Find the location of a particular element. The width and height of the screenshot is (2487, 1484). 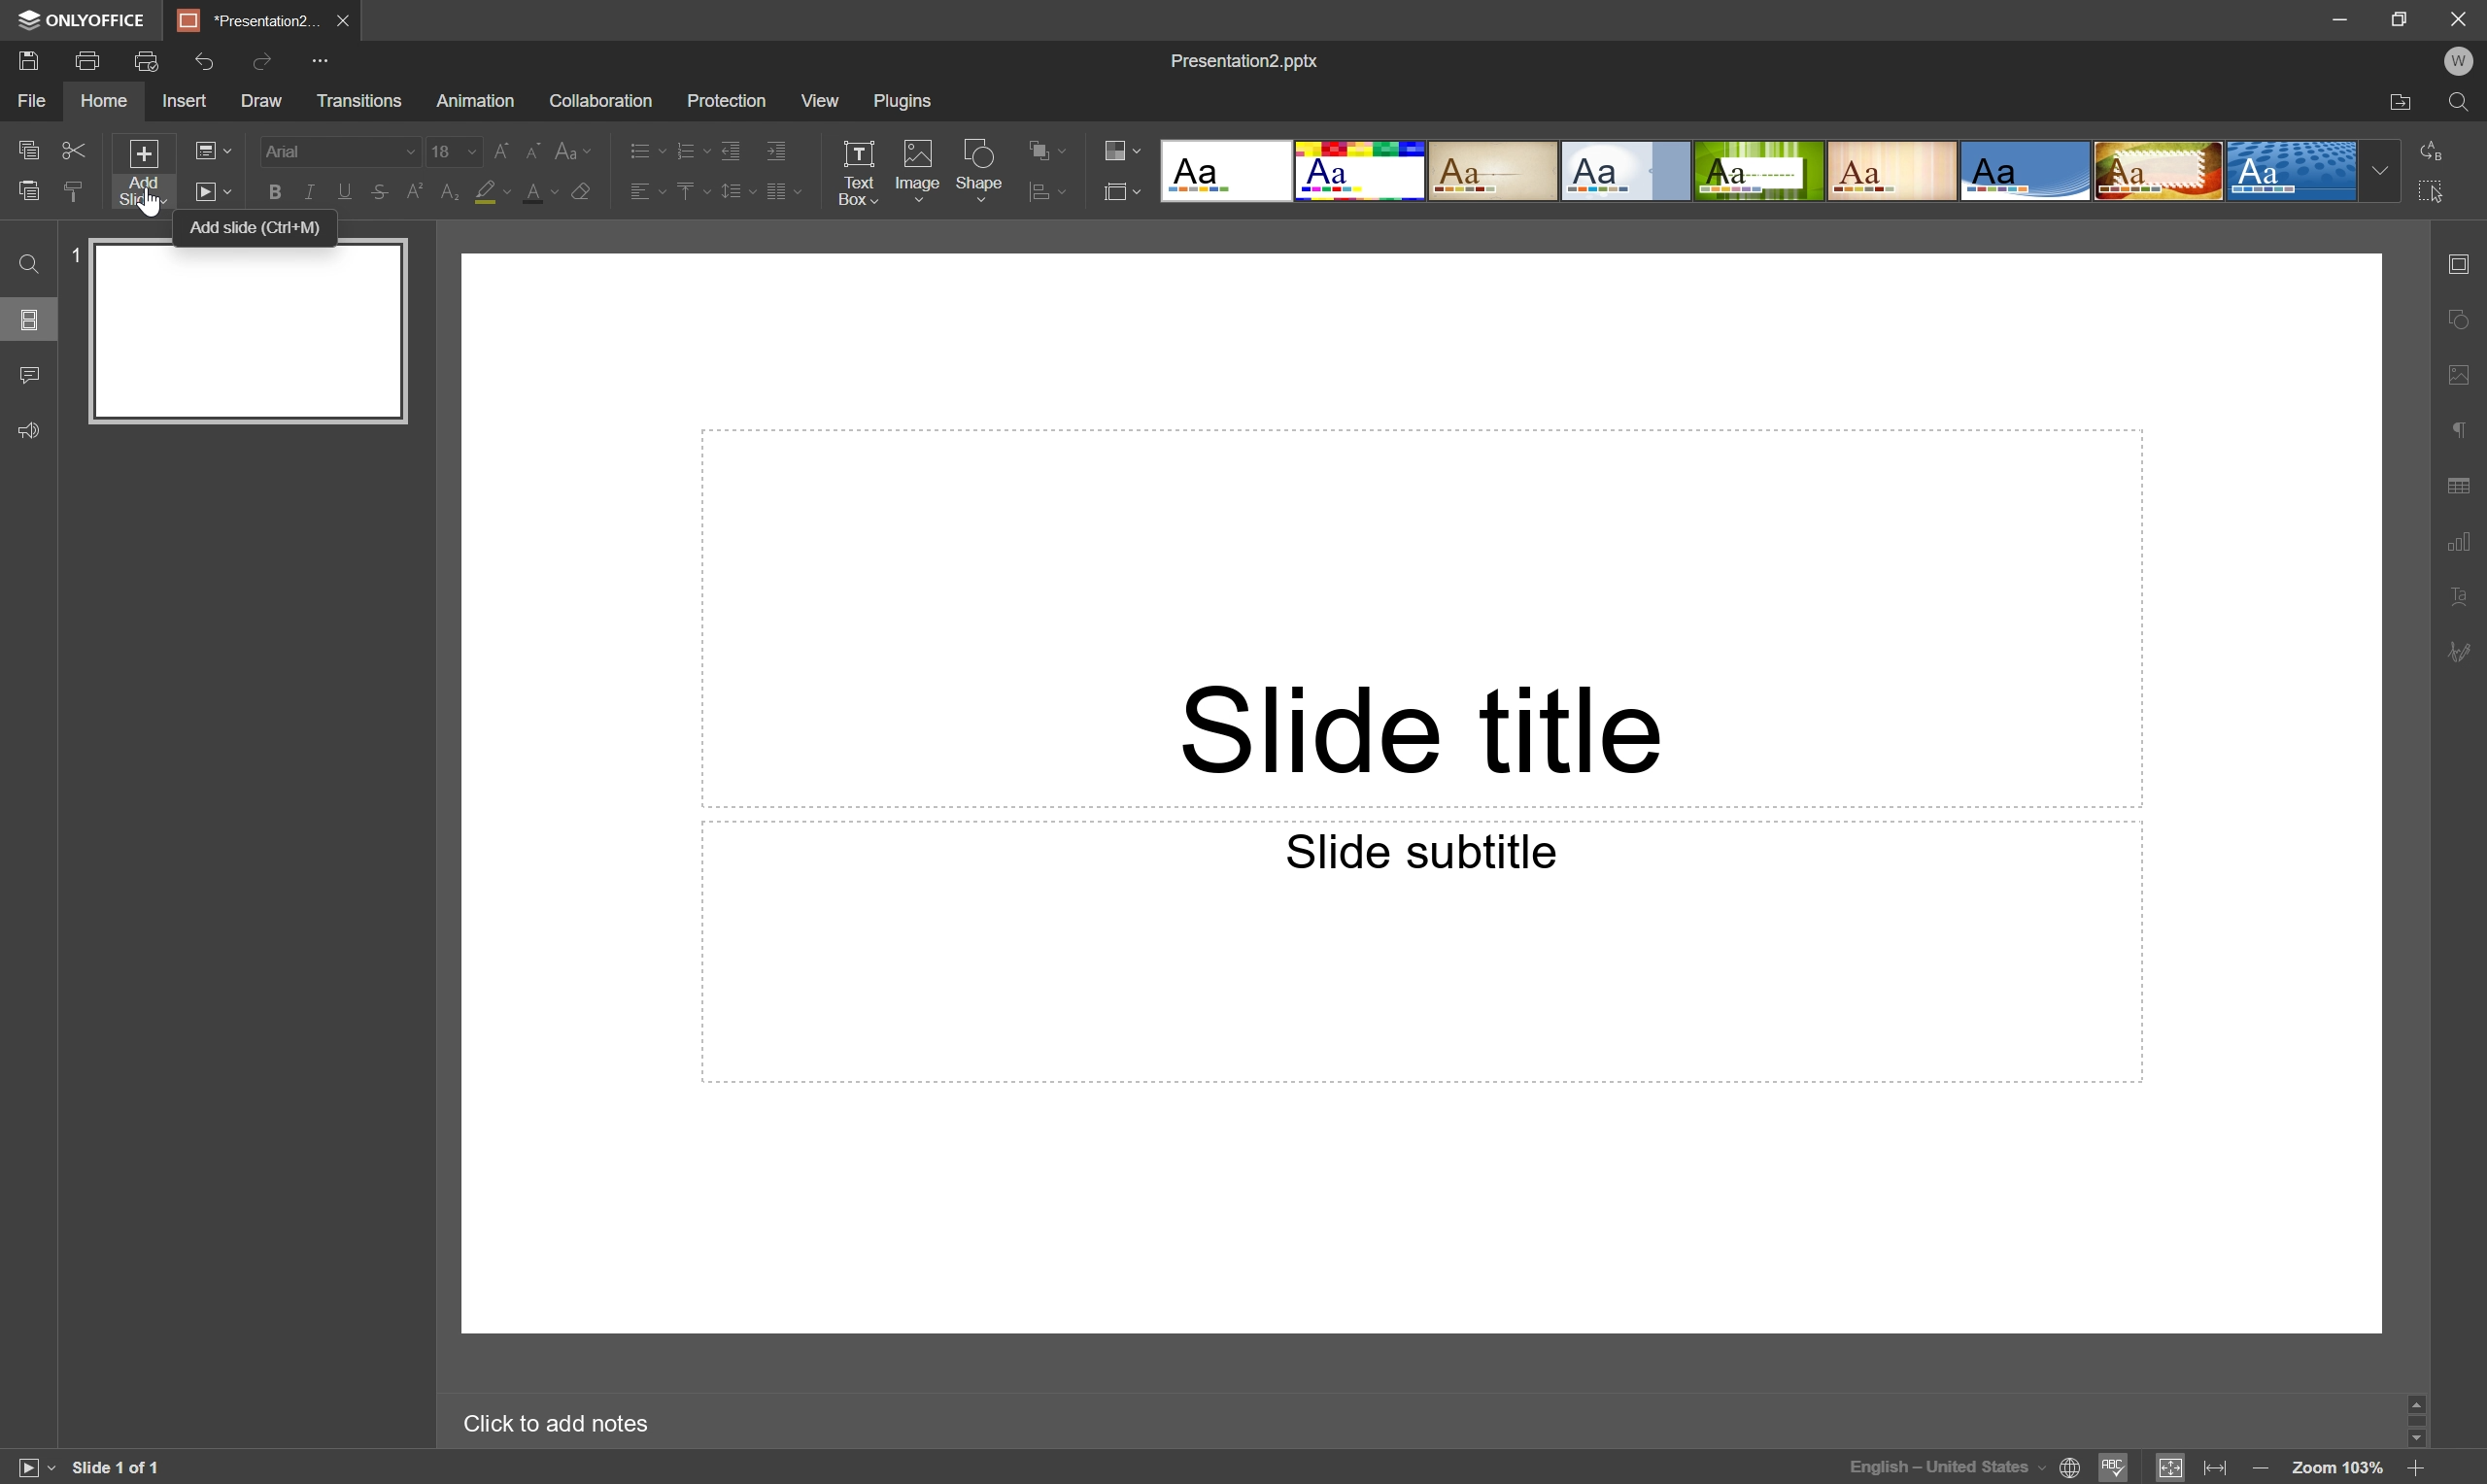

Subscript is located at coordinates (454, 189).